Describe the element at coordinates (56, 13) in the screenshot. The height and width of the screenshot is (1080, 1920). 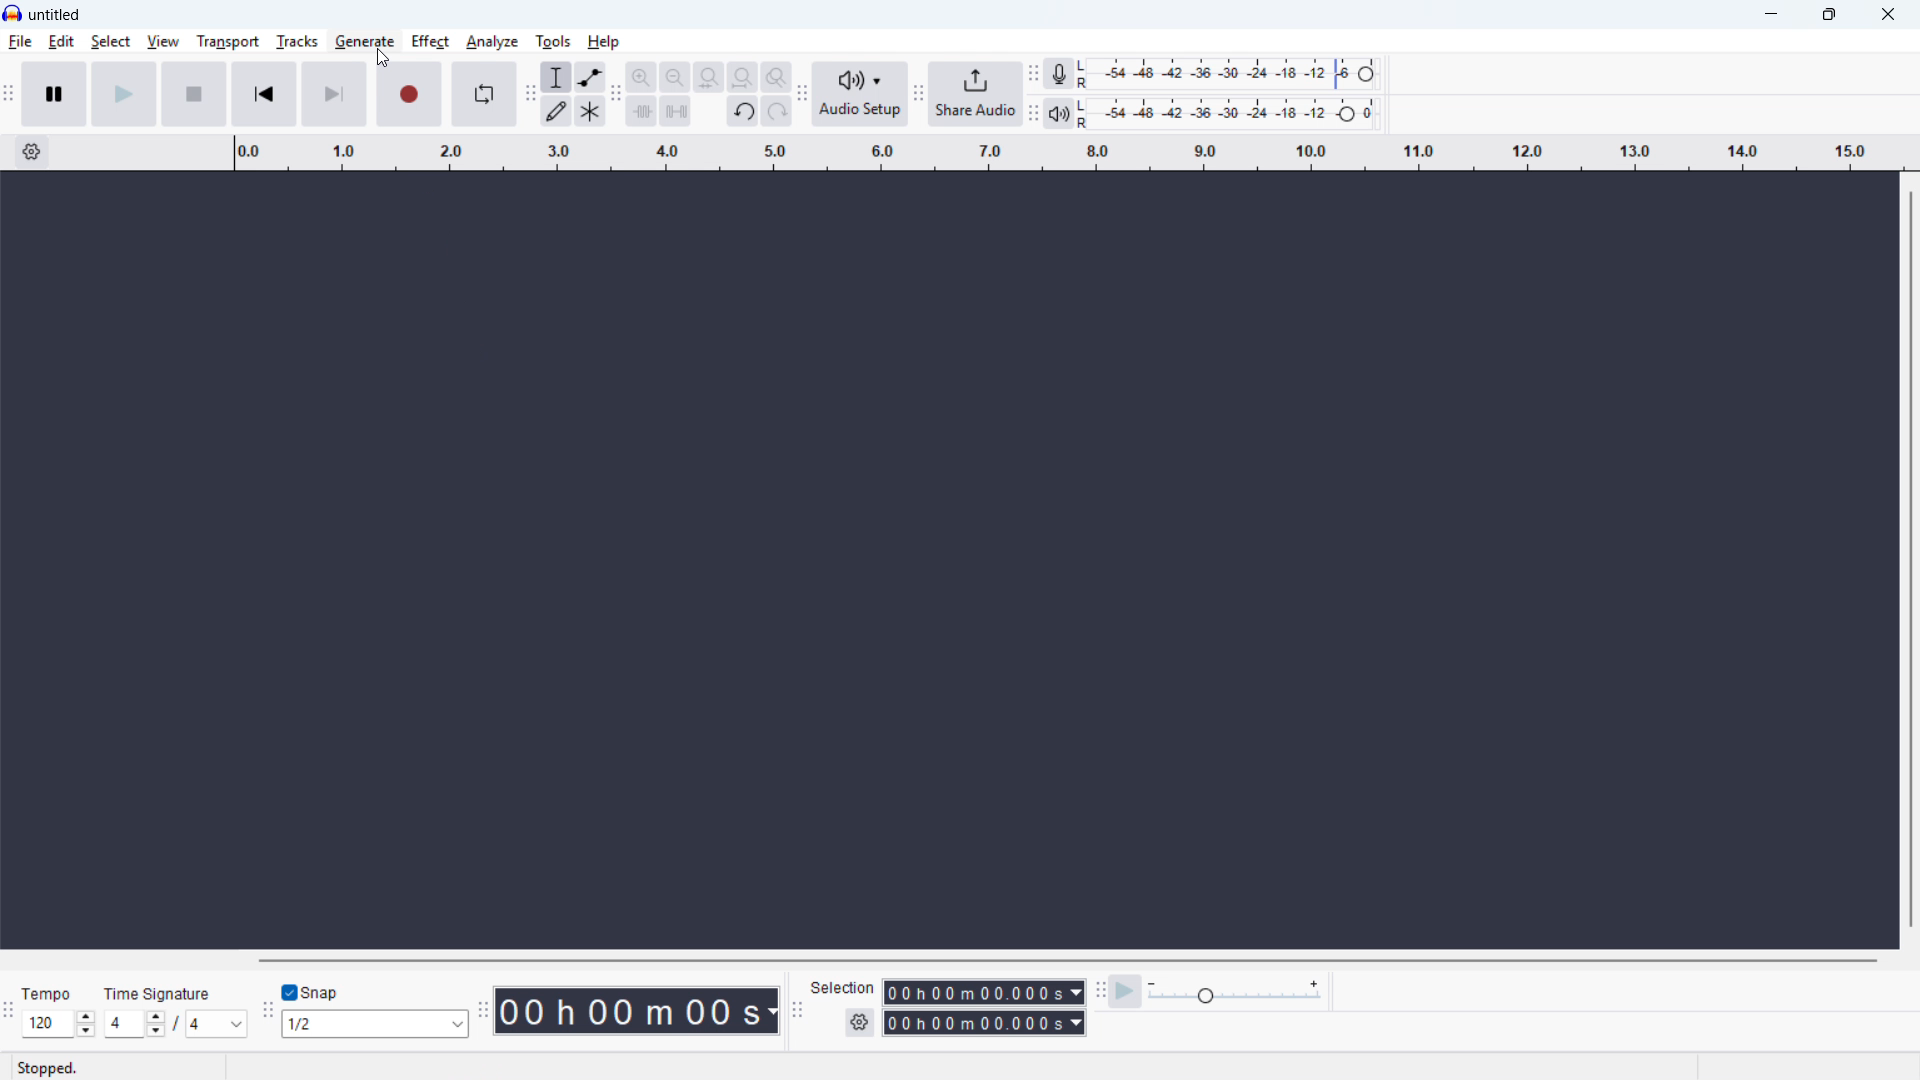
I see `untitled` at that location.